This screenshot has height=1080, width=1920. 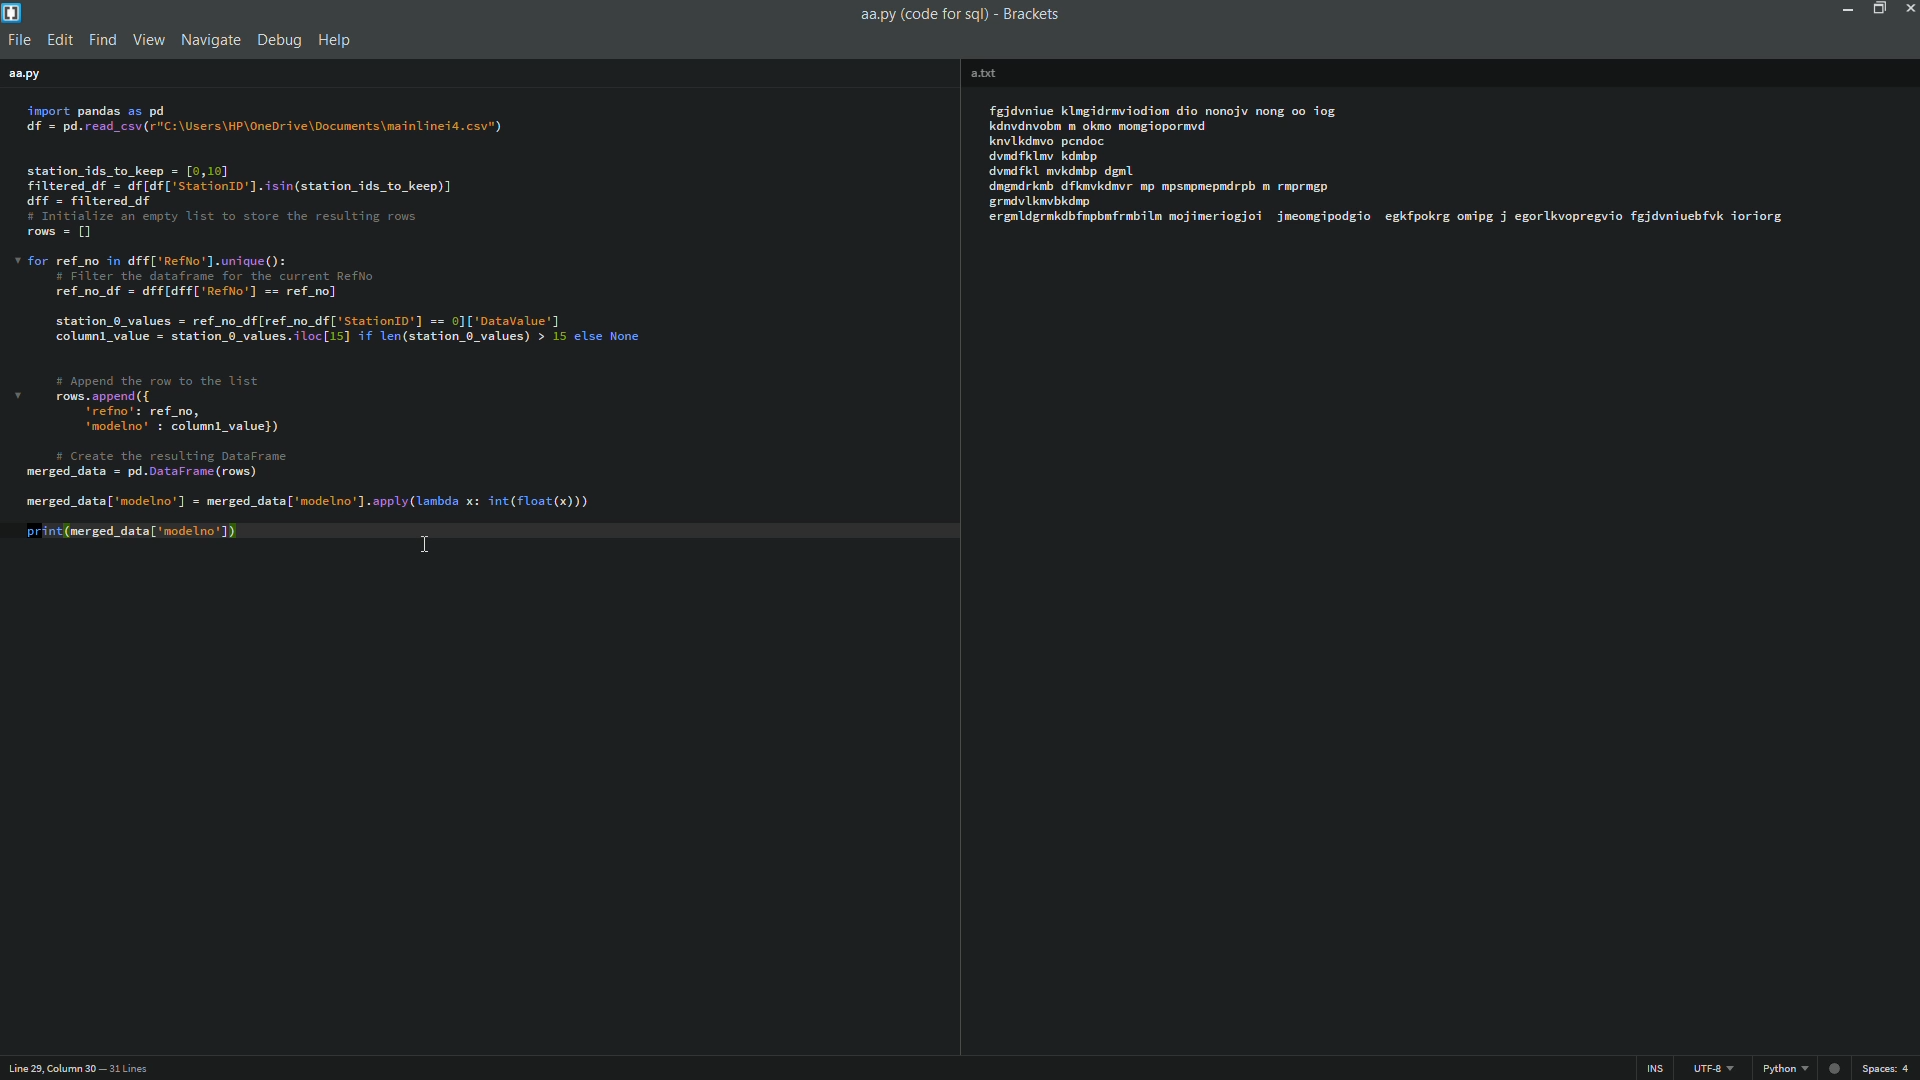 What do you see at coordinates (18, 41) in the screenshot?
I see `file menu` at bounding box center [18, 41].